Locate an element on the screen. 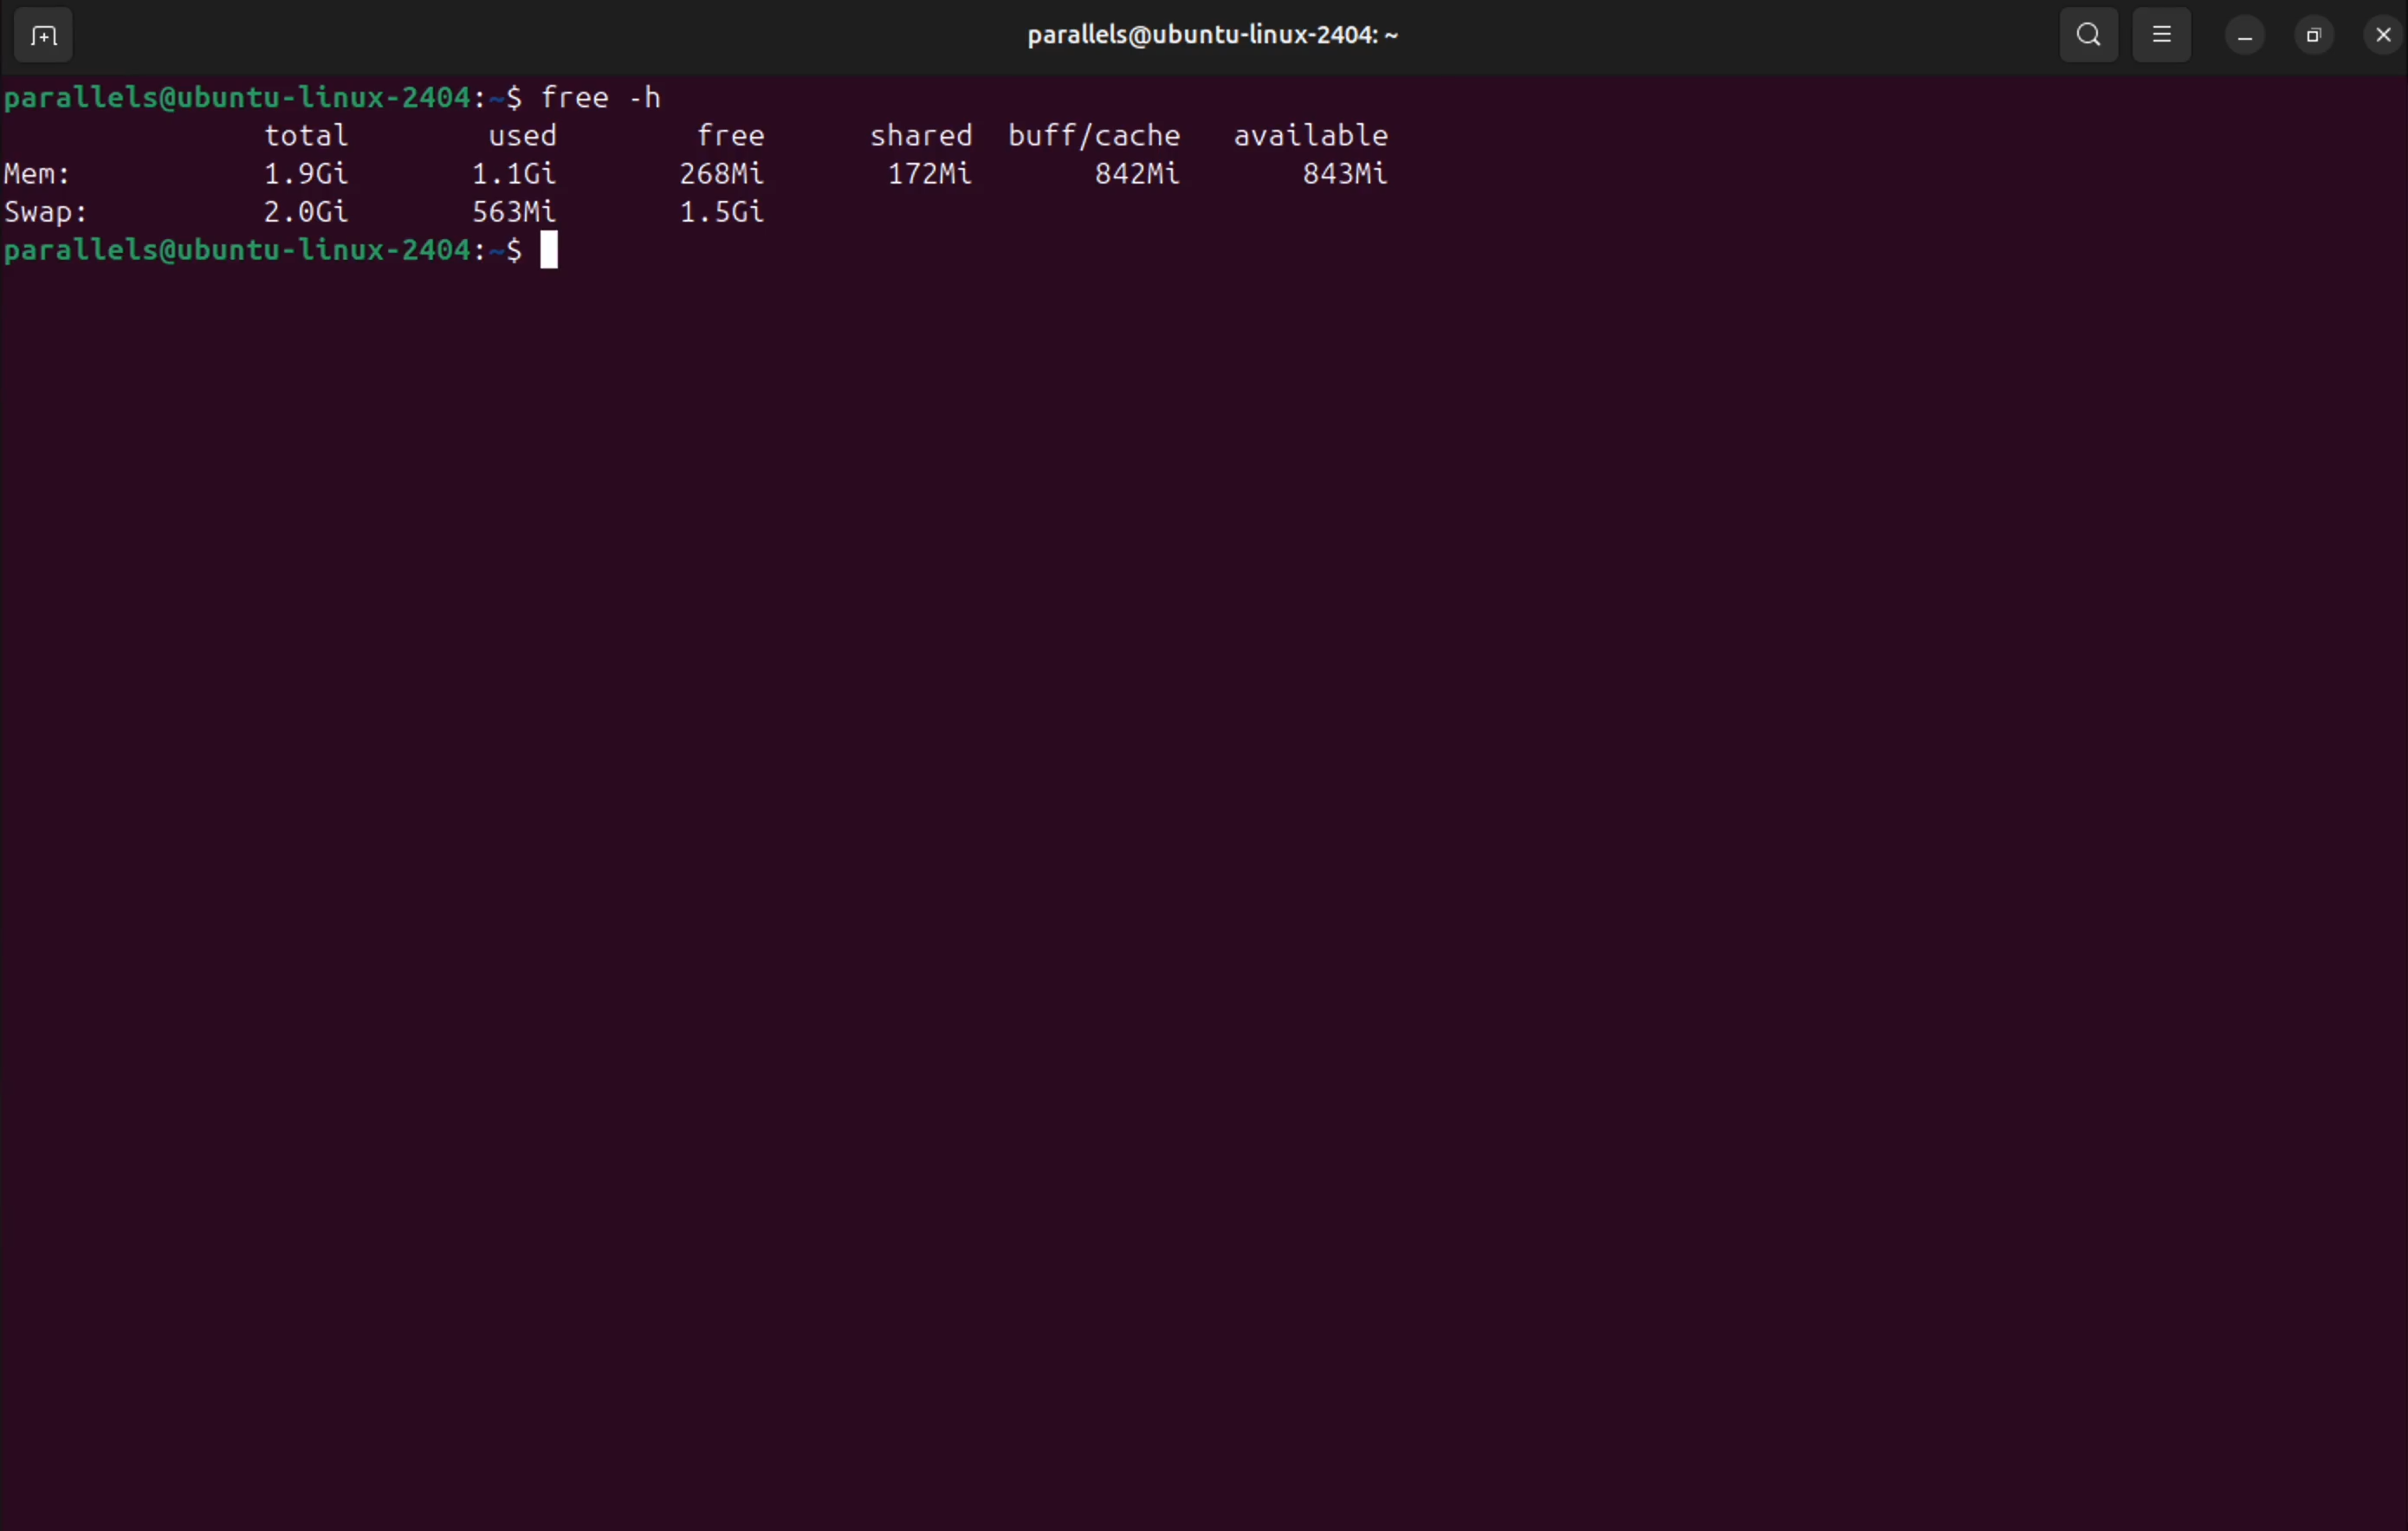  total is located at coordinates (311, 137).